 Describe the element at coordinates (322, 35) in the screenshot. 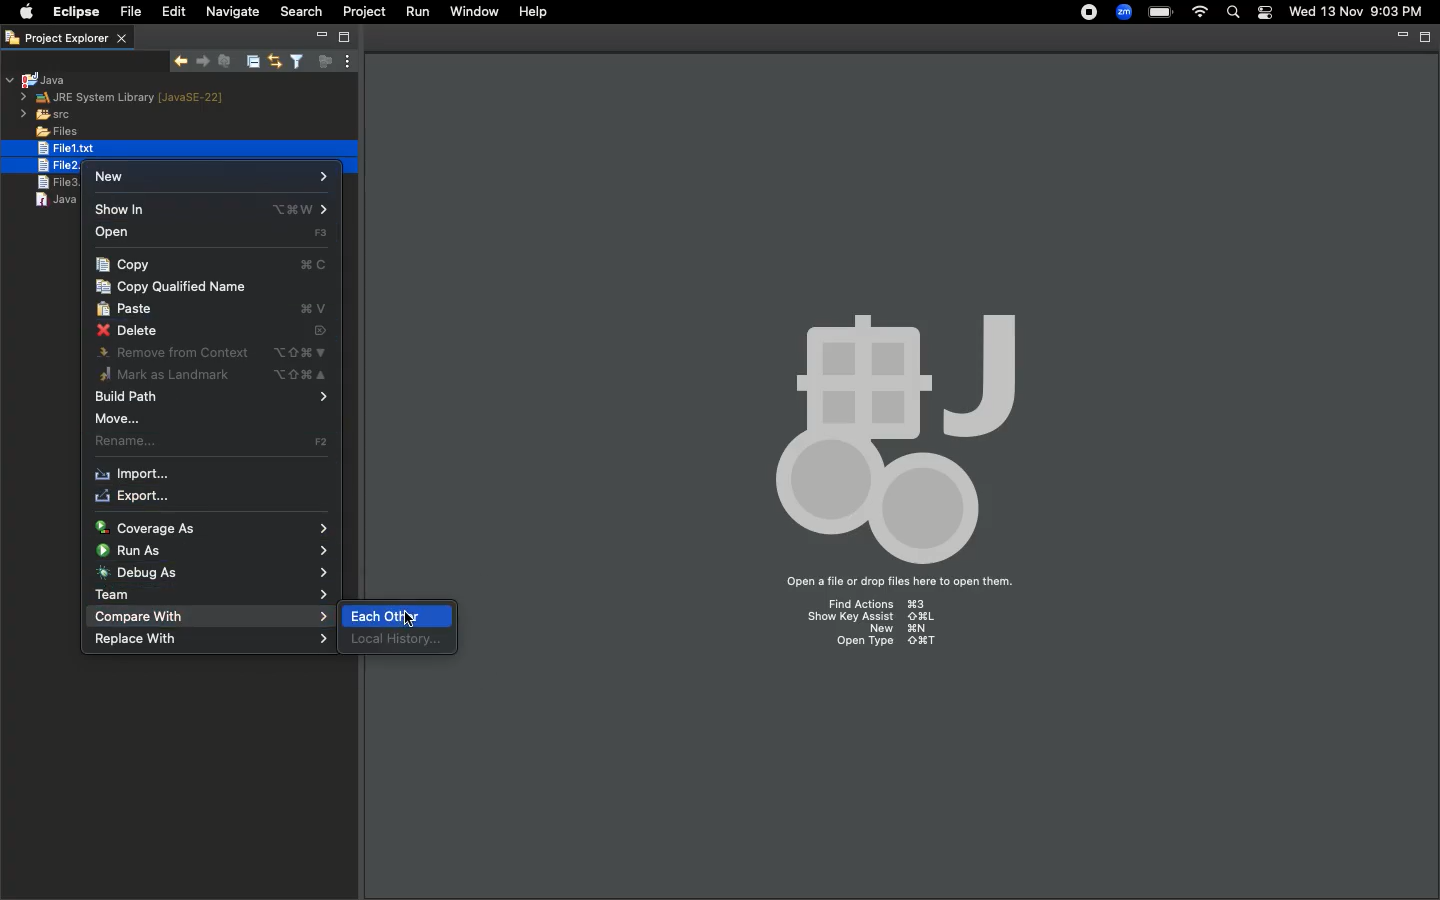

I see `Minimize` at that location.